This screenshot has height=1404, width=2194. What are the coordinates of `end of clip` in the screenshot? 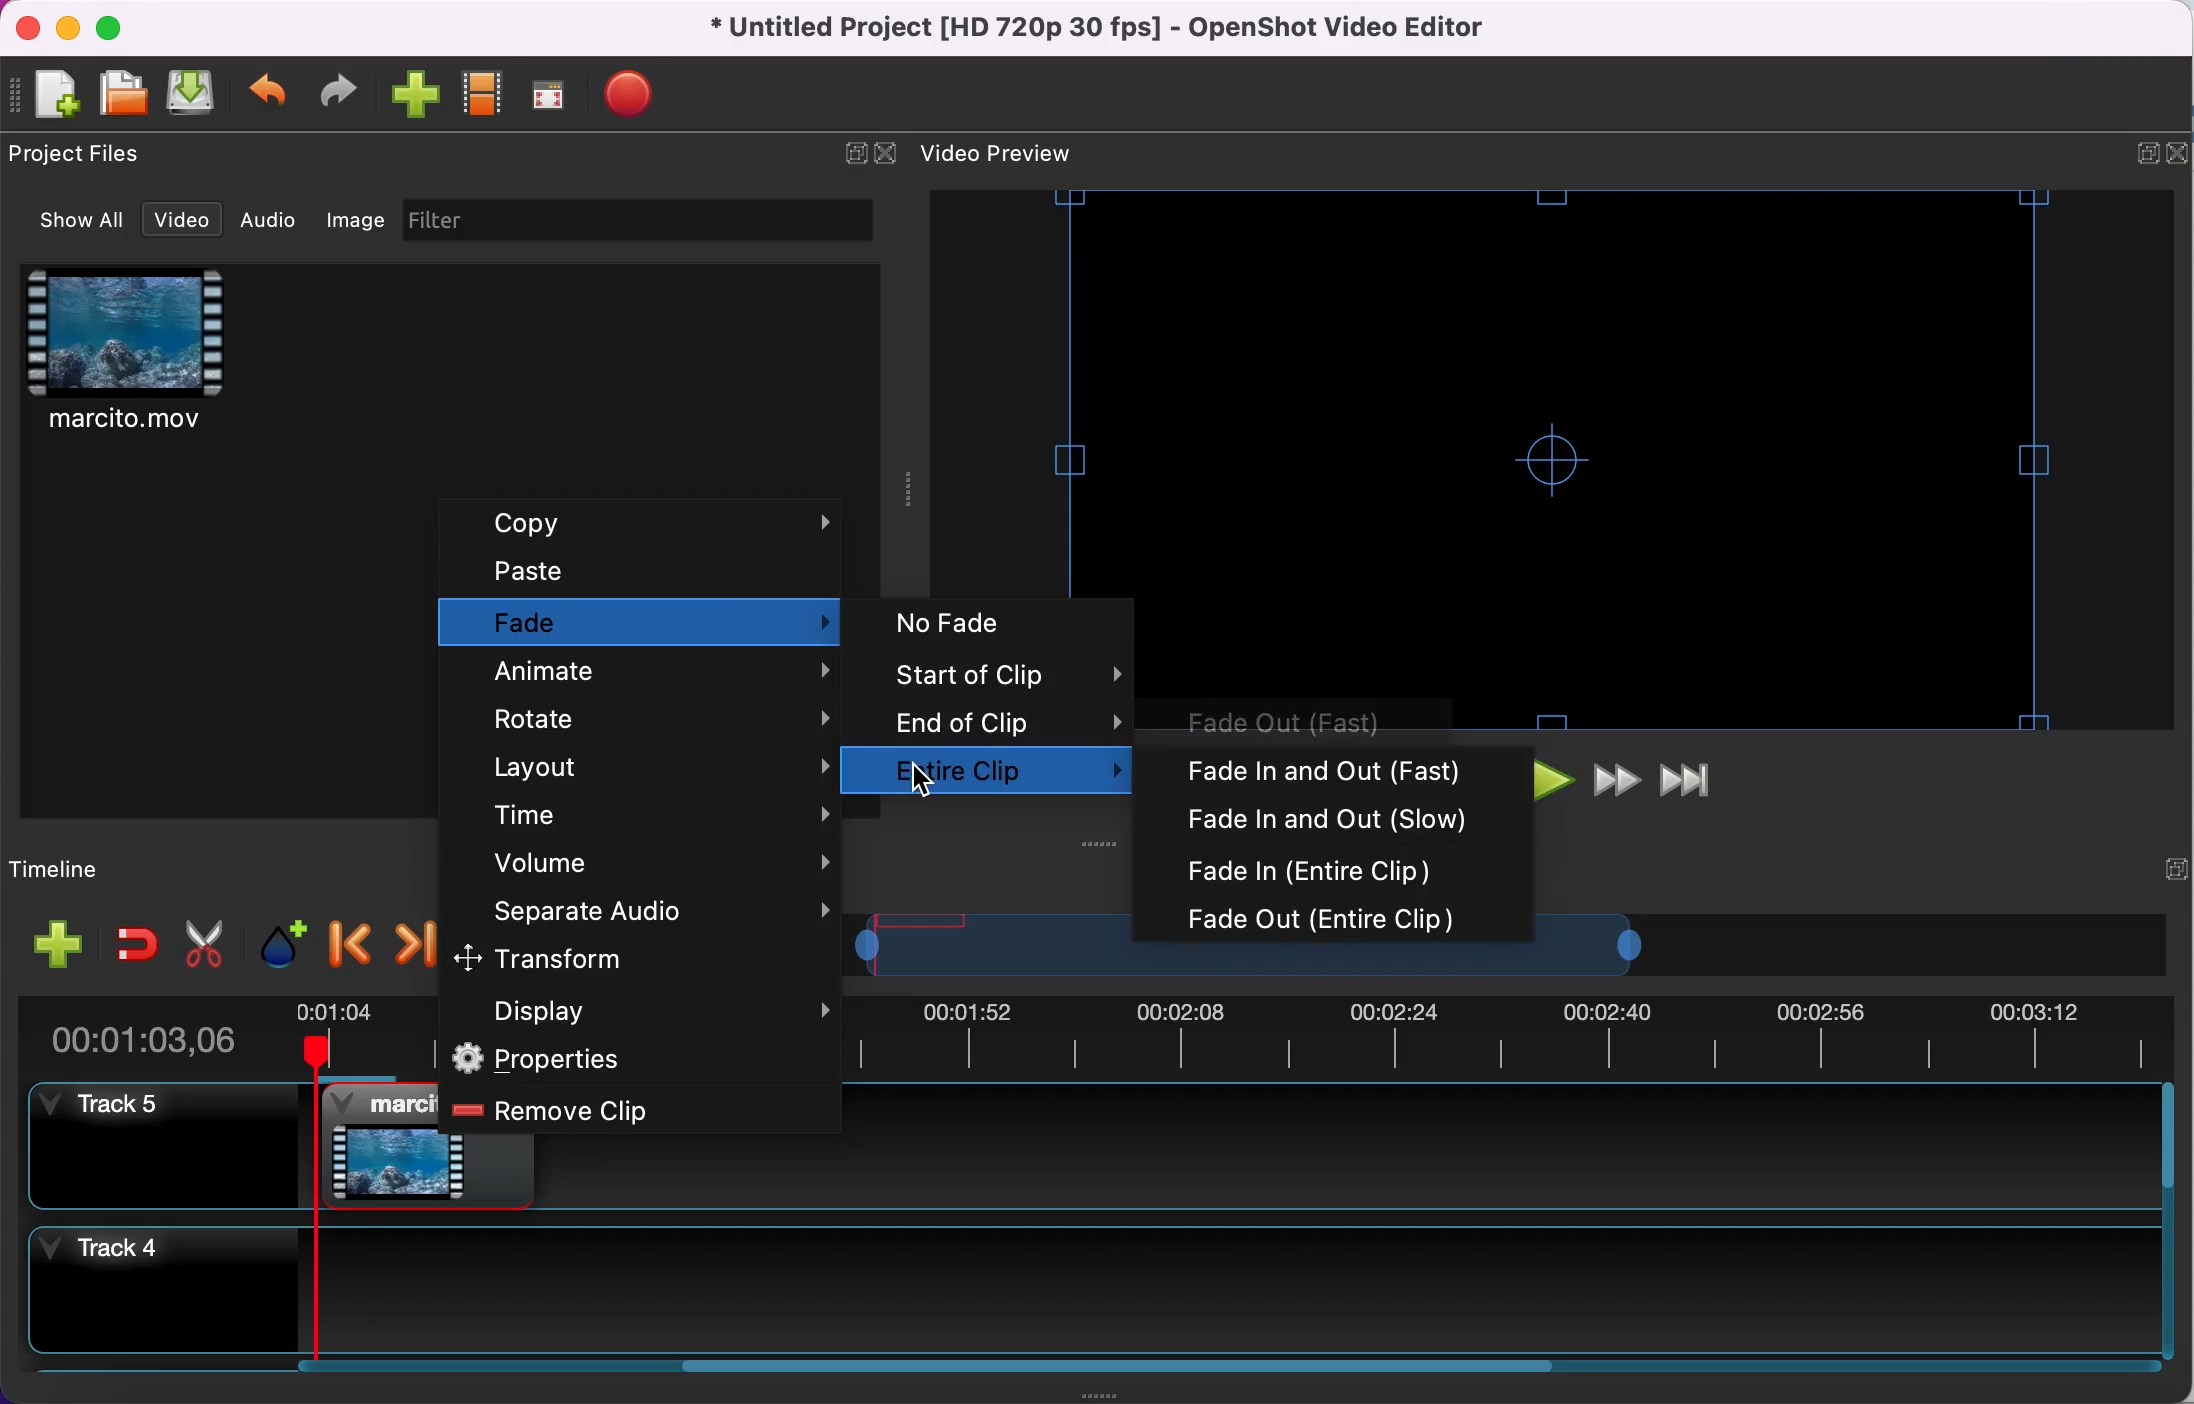 It's located at (1008, 718).